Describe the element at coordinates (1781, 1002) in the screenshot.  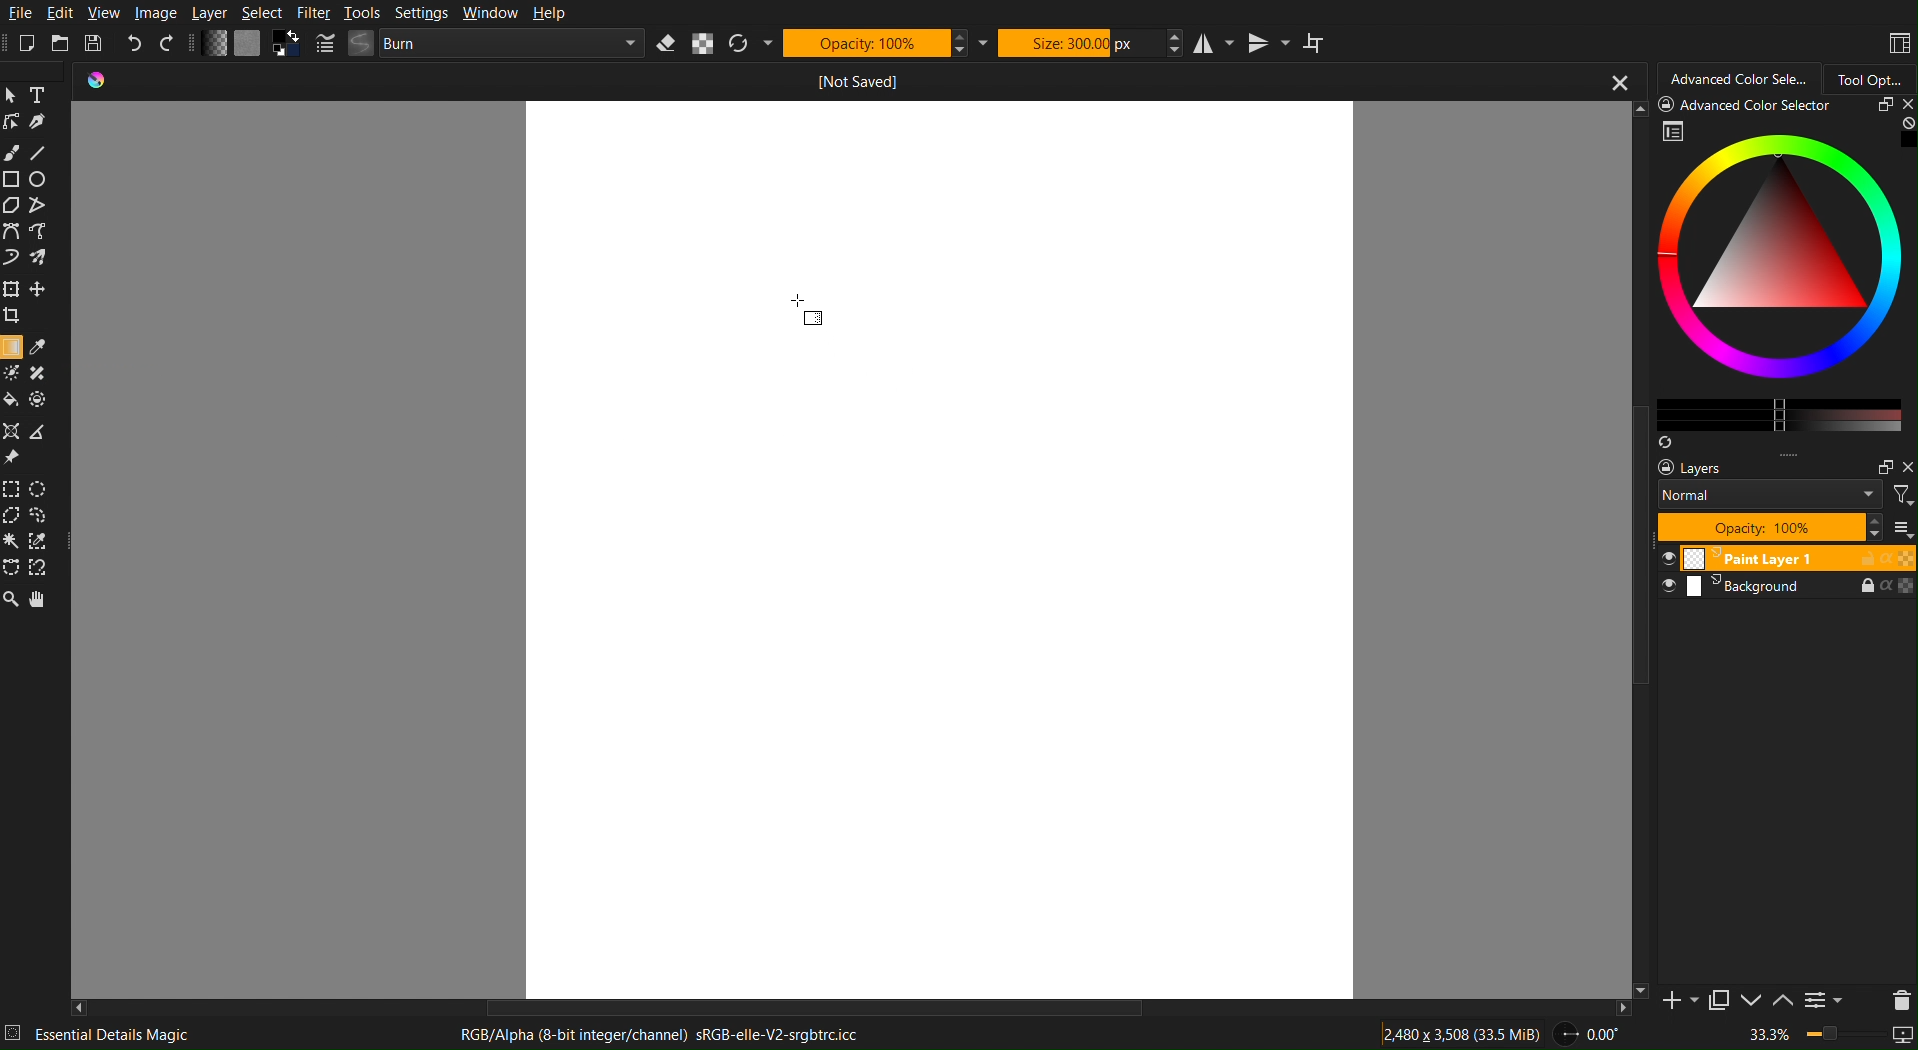
I see `Up` at that location.